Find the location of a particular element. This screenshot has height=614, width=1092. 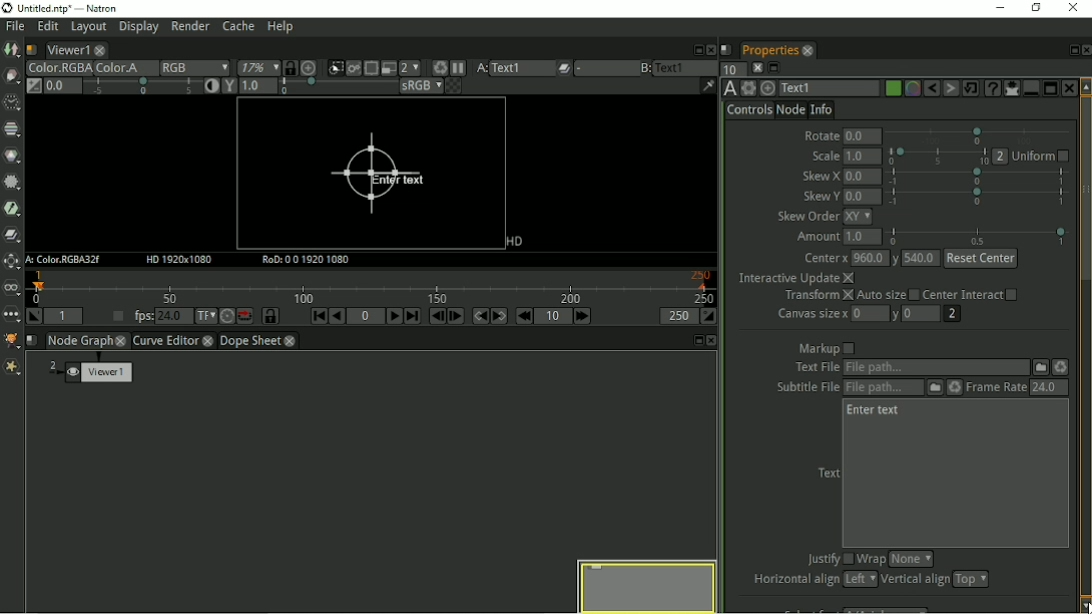

Enter text is located at coordinates (375, 175).